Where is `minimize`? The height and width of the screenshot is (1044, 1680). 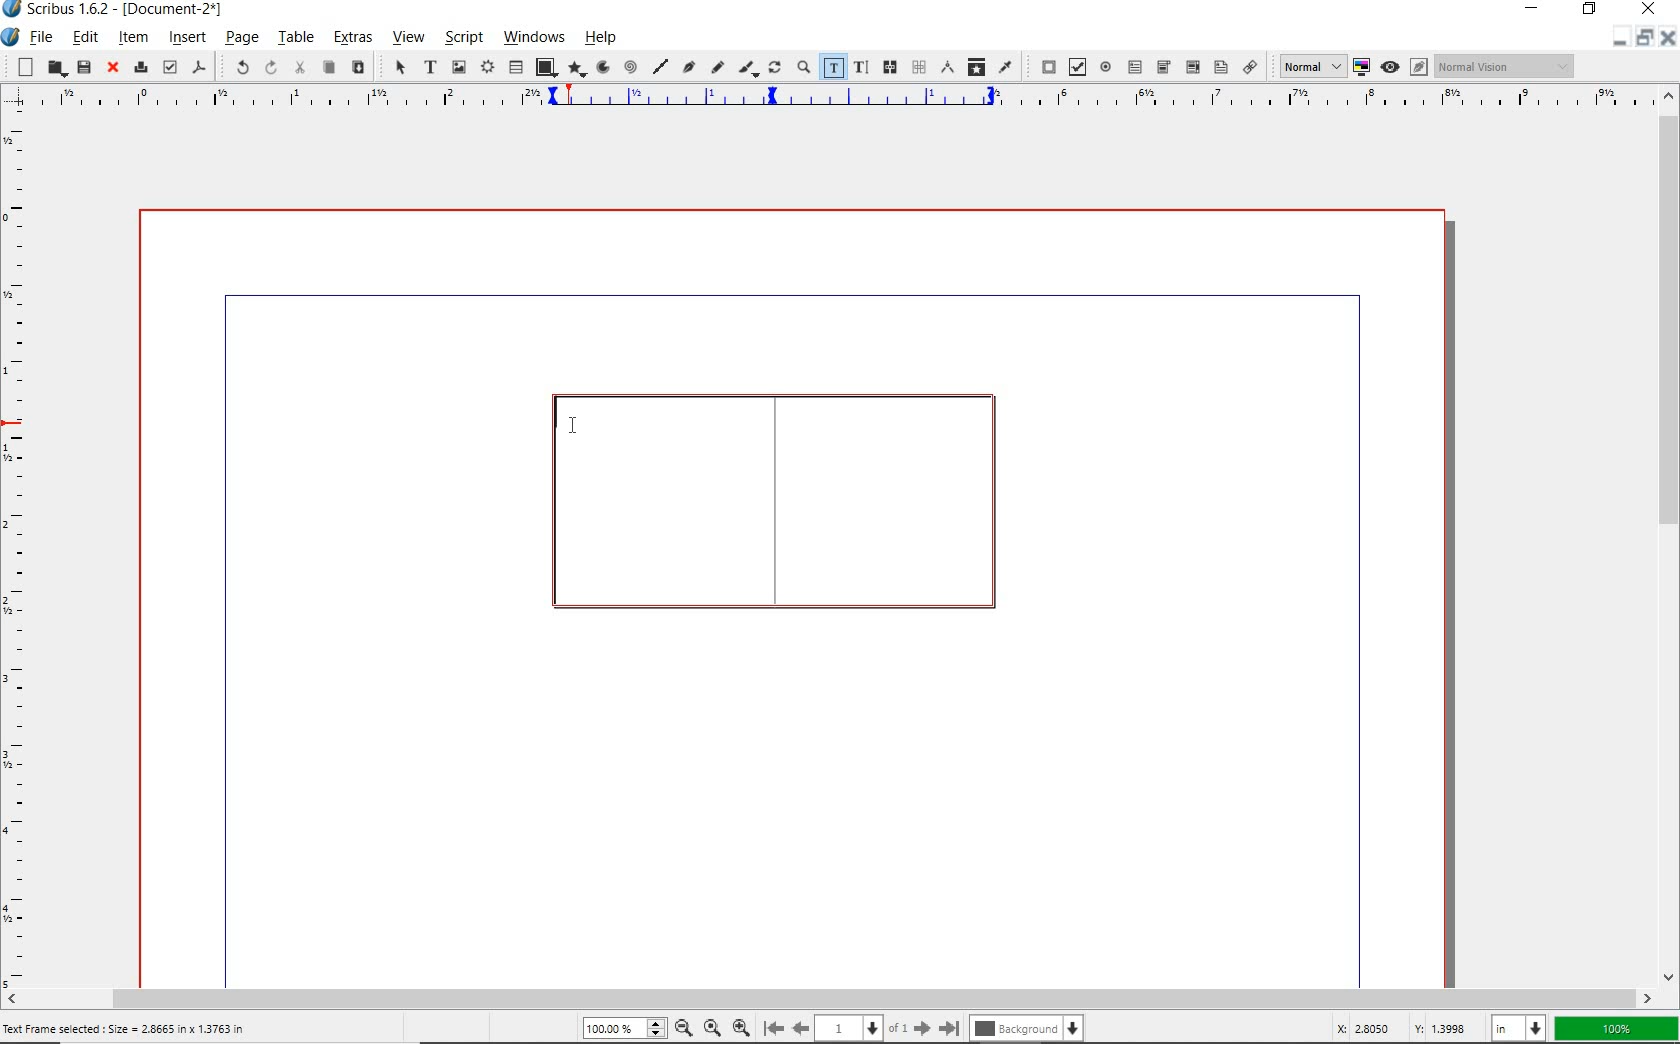
minimize is located at coordinates (1534, 10).